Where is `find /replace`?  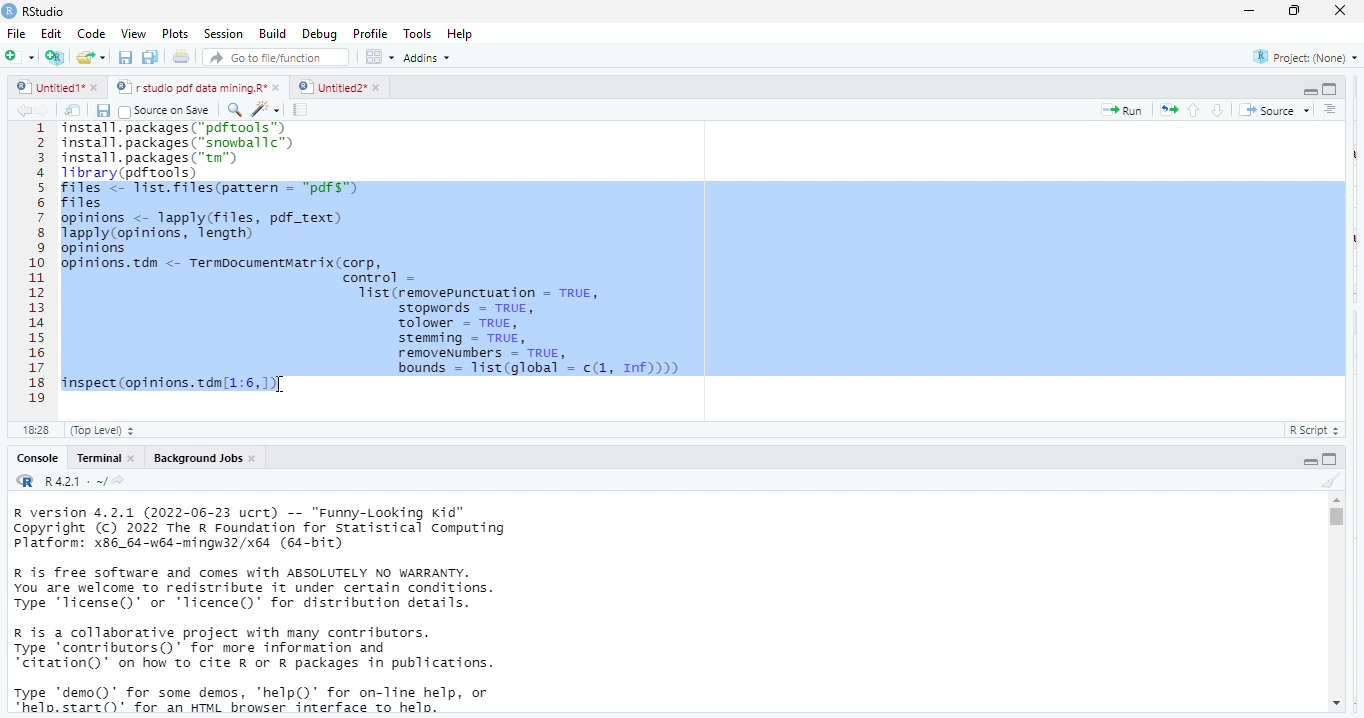
find /replace is located at coordinates (234, 109).